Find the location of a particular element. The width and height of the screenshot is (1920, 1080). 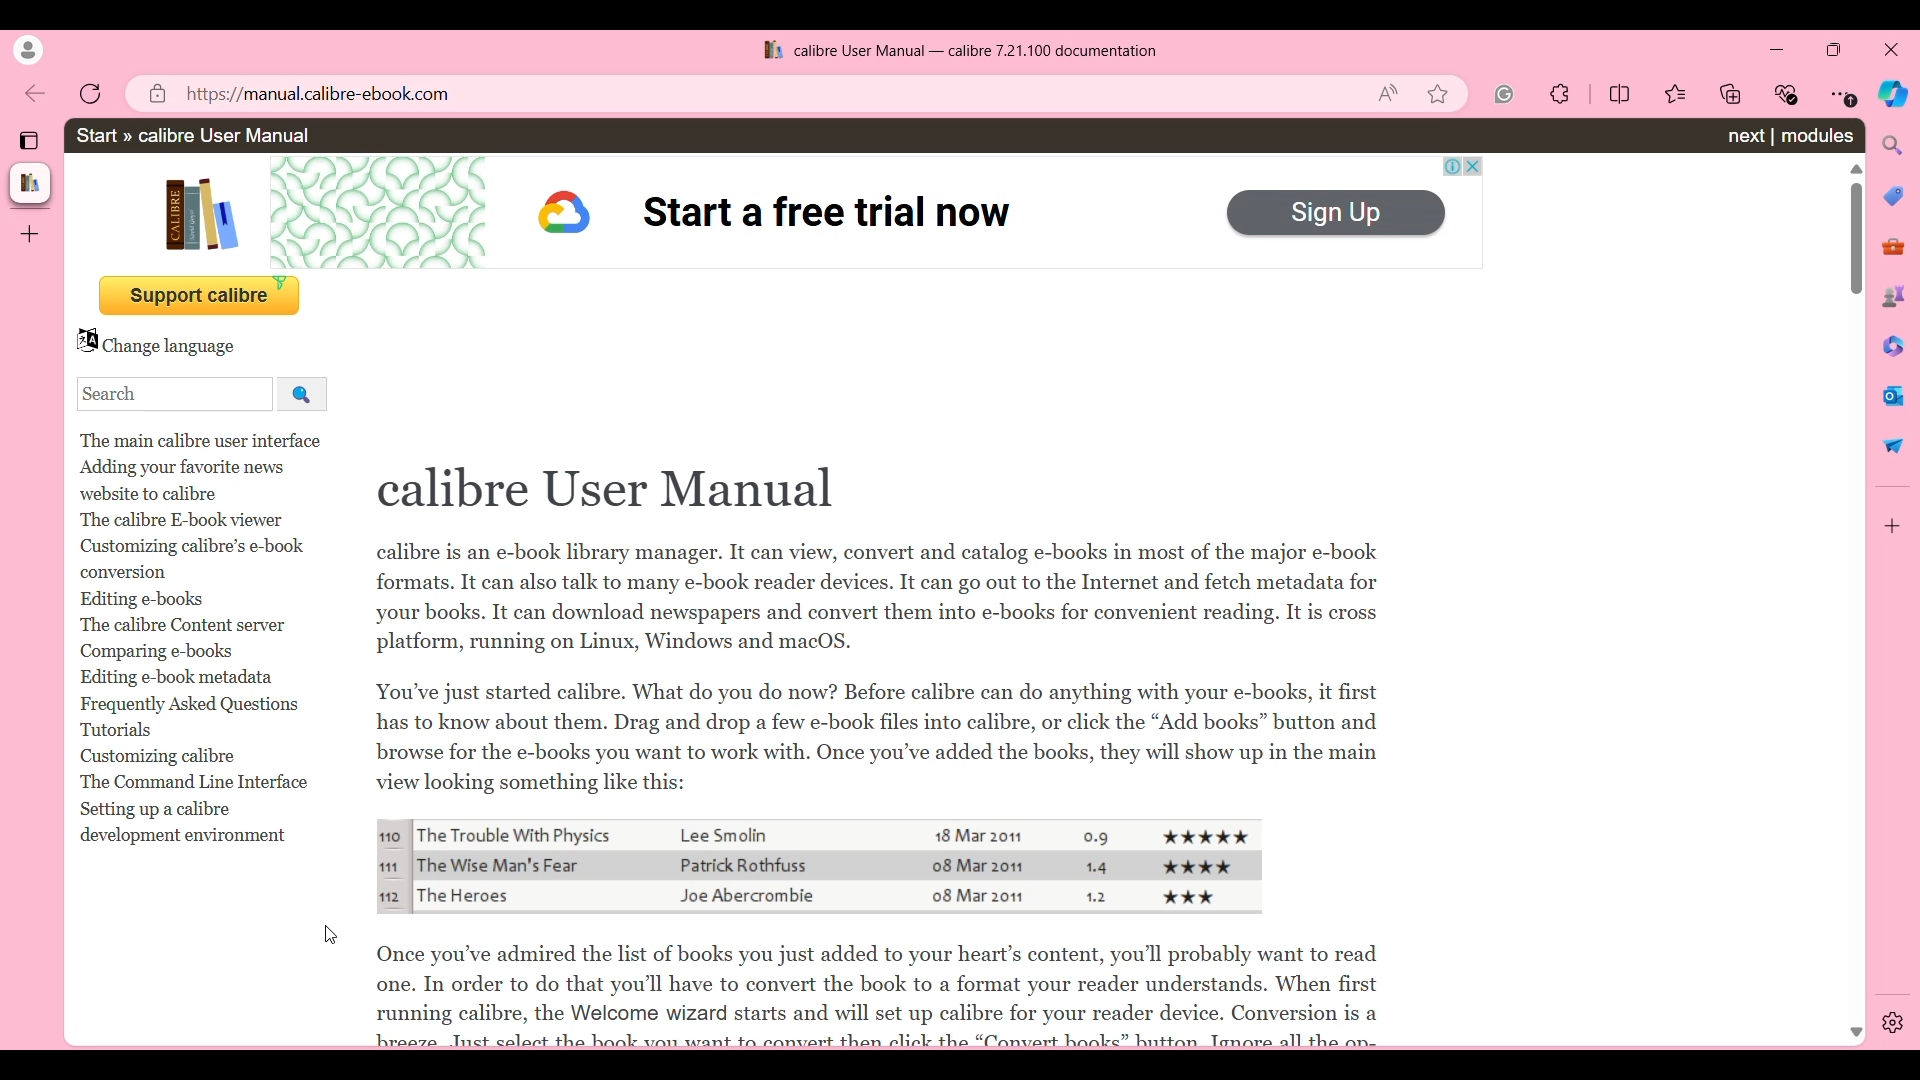

Tools is located at coordinates (1892, 248).